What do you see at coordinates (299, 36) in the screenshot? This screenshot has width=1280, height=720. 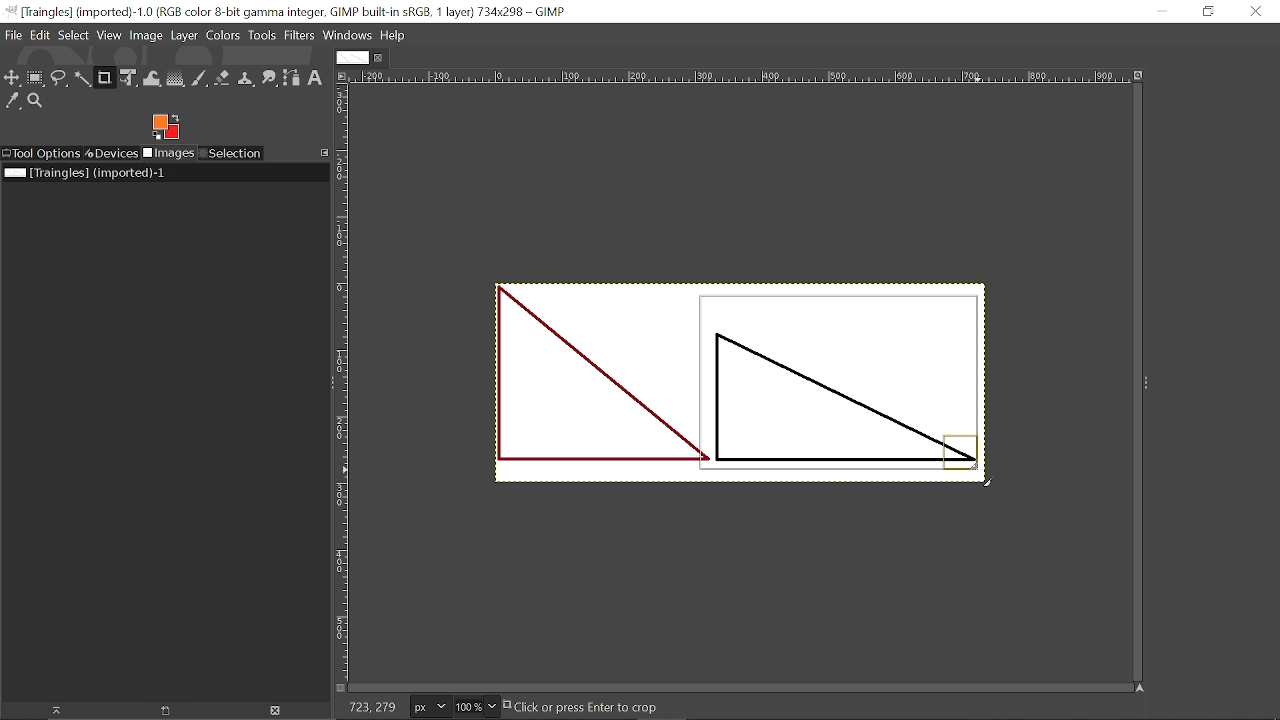 I see `Filters` at bounding box center [299, 36].